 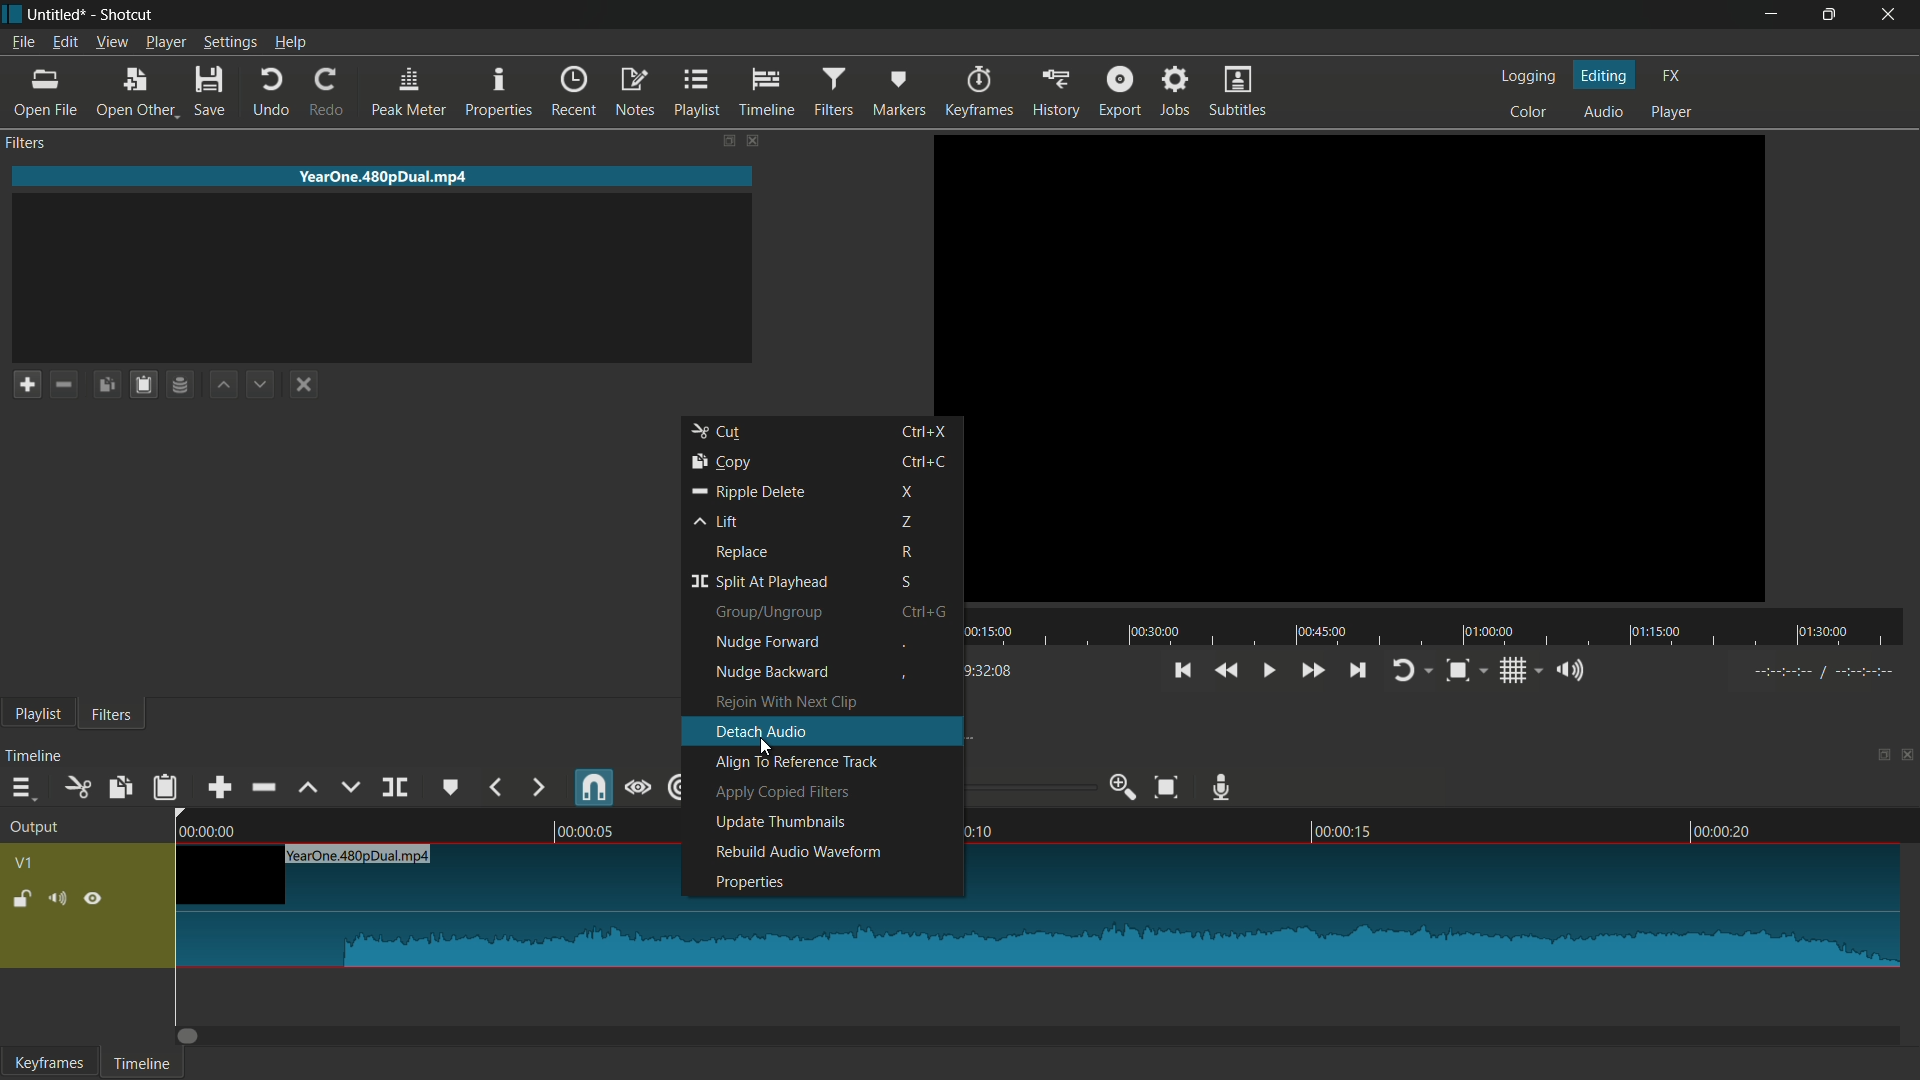 I want to click on Timeline, so click(x=143, y=1062).